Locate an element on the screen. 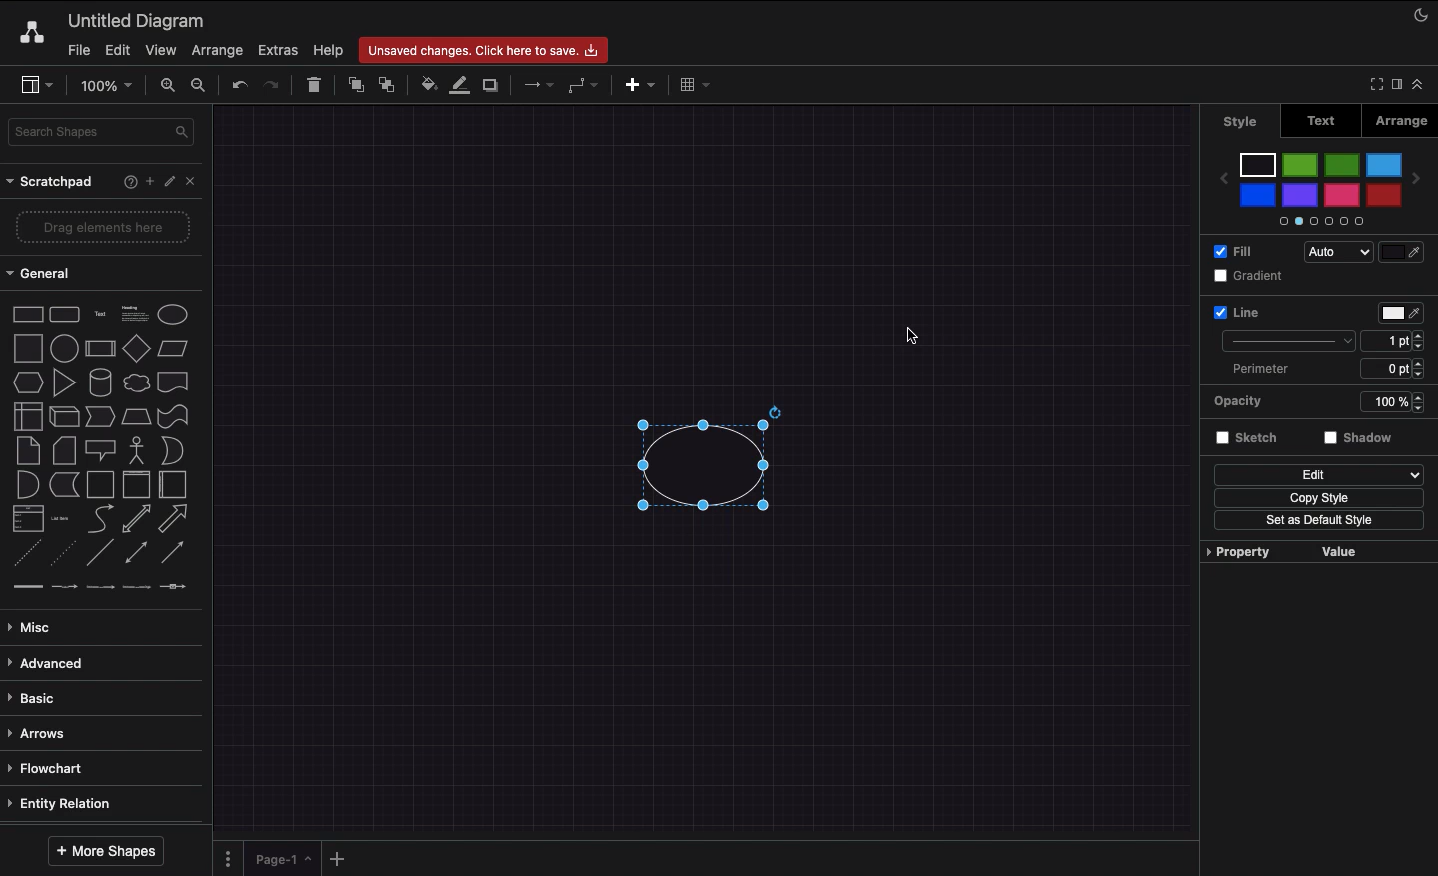  Help is located at coordinates (126, 181).